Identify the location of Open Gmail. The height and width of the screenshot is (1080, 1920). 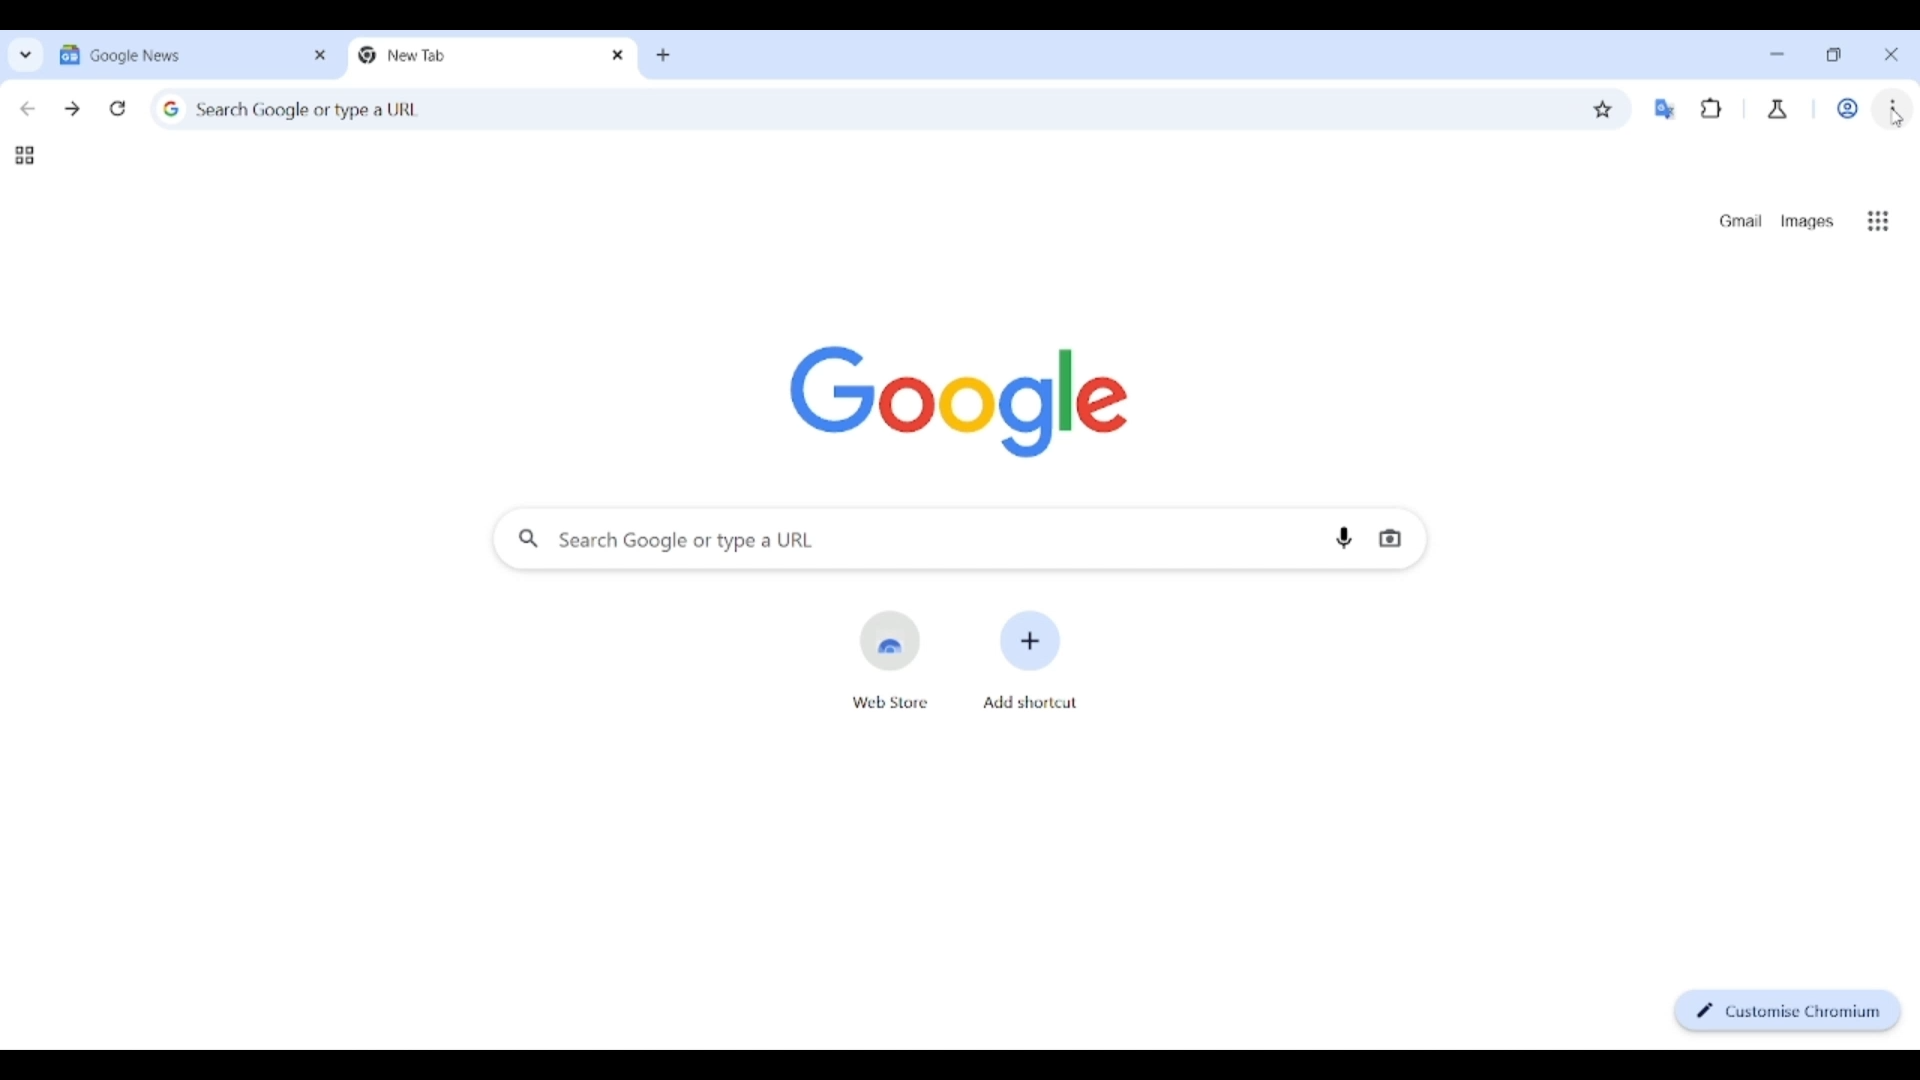
(1740, 221).